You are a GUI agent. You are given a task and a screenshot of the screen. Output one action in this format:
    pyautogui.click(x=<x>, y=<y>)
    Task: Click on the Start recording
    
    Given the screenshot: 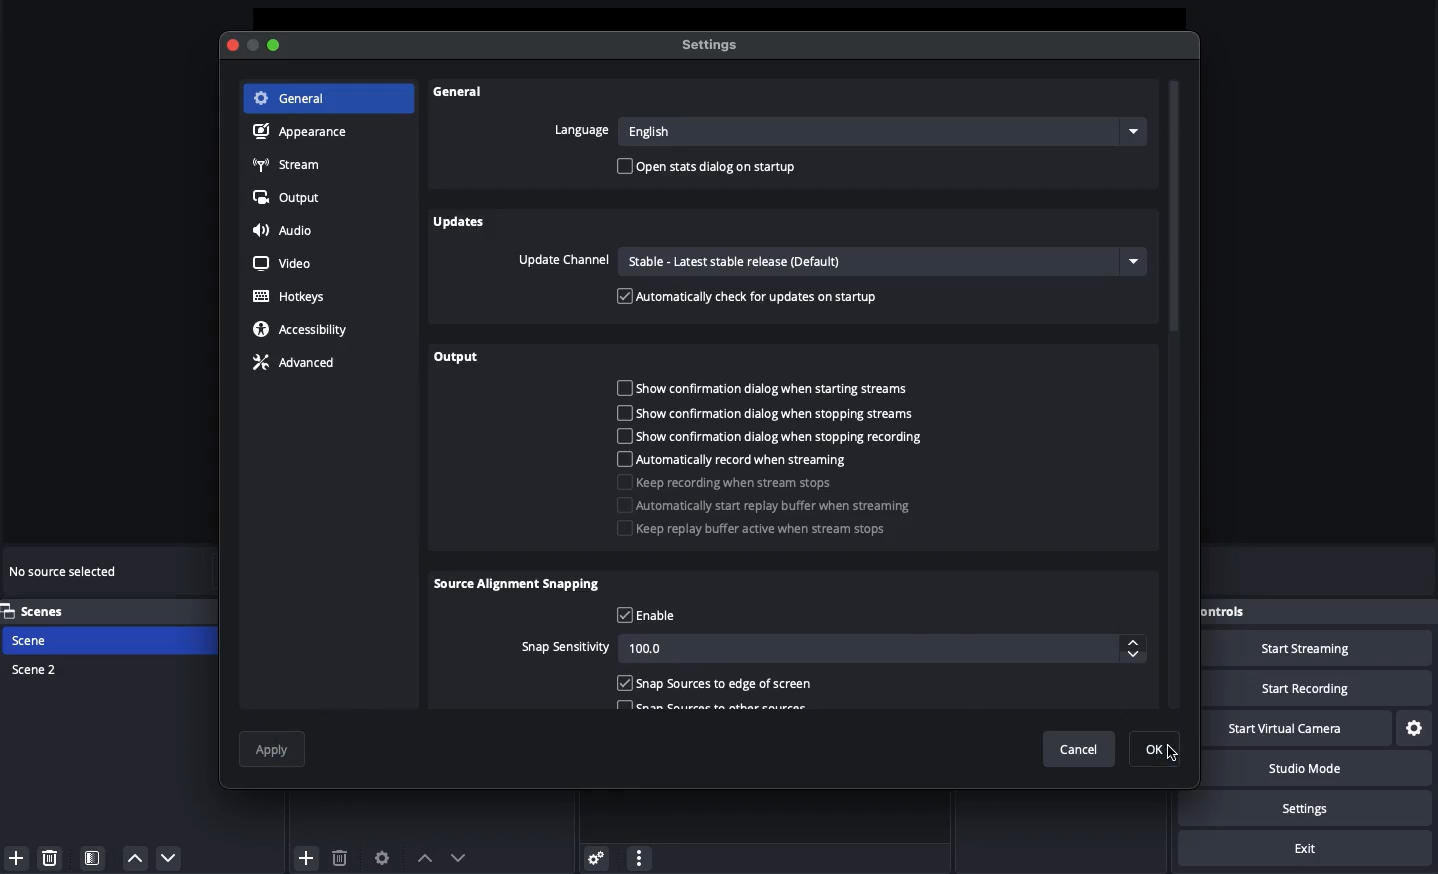 What is the action you would take?
    pyautogui.click(x=1330, y=689)
    